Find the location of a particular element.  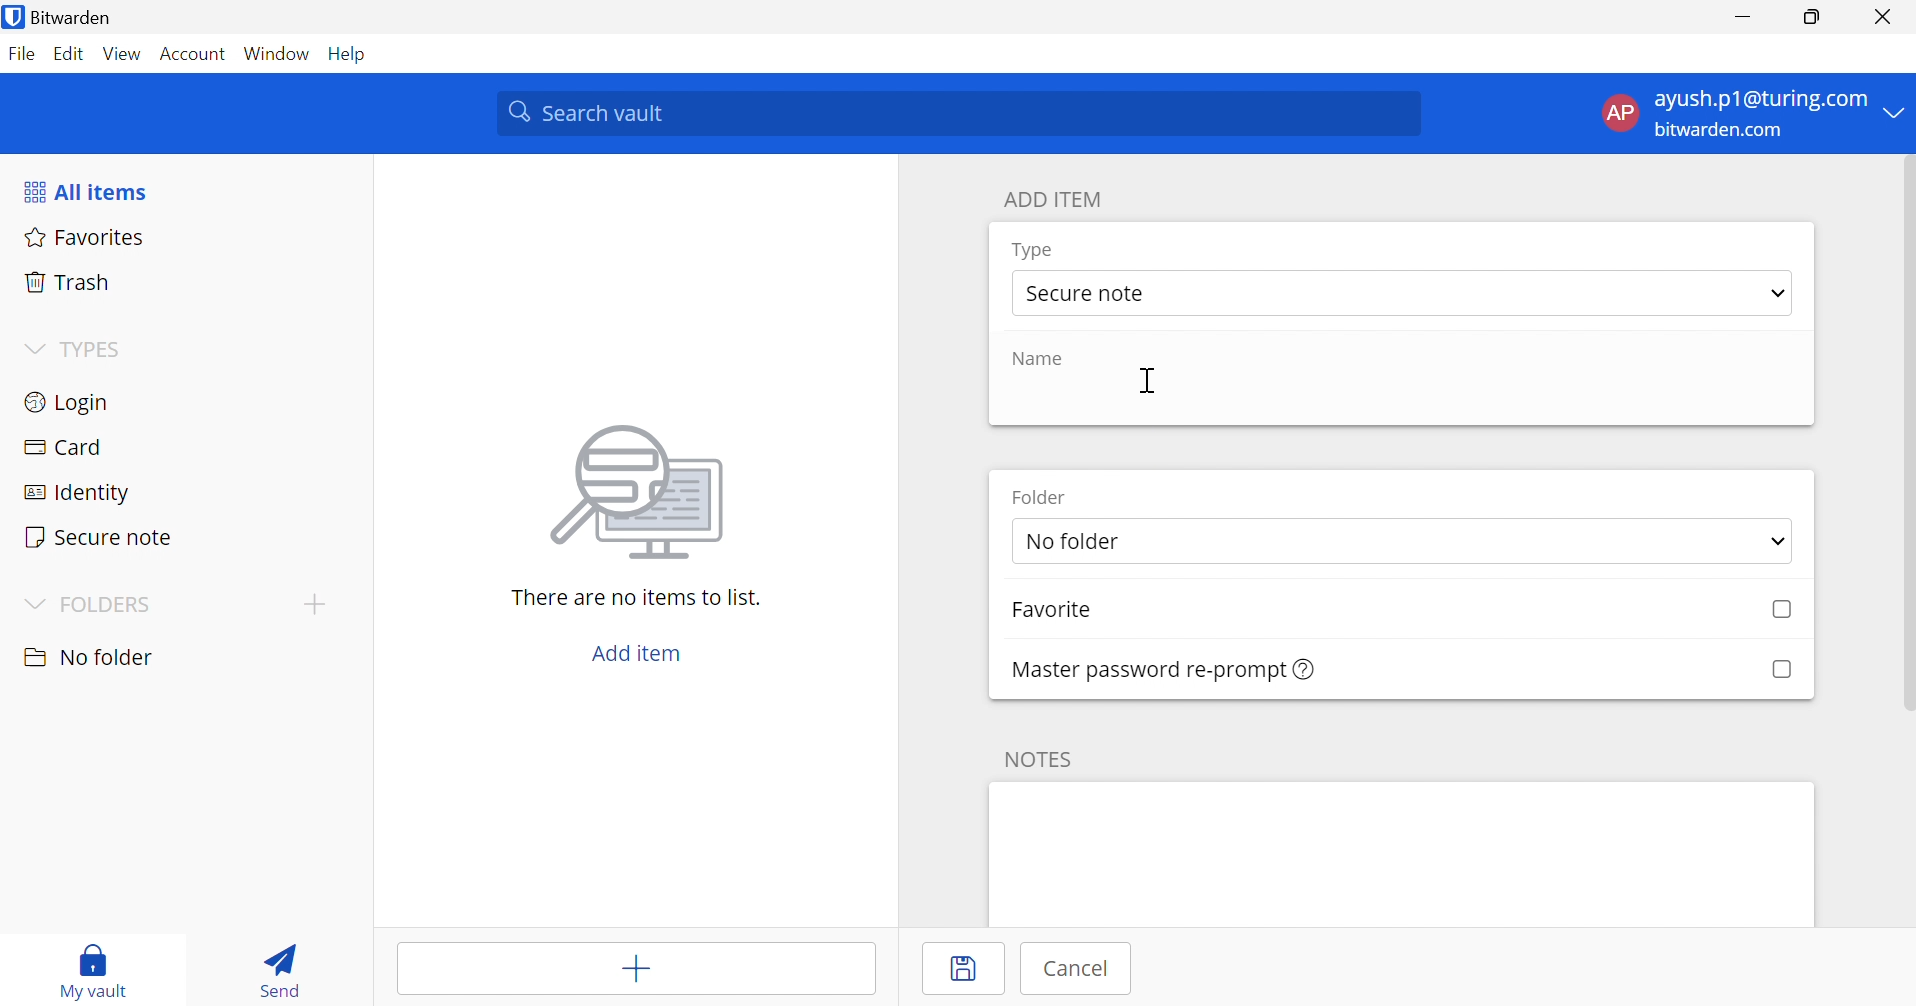

box is located at coordinates (1773, 611).